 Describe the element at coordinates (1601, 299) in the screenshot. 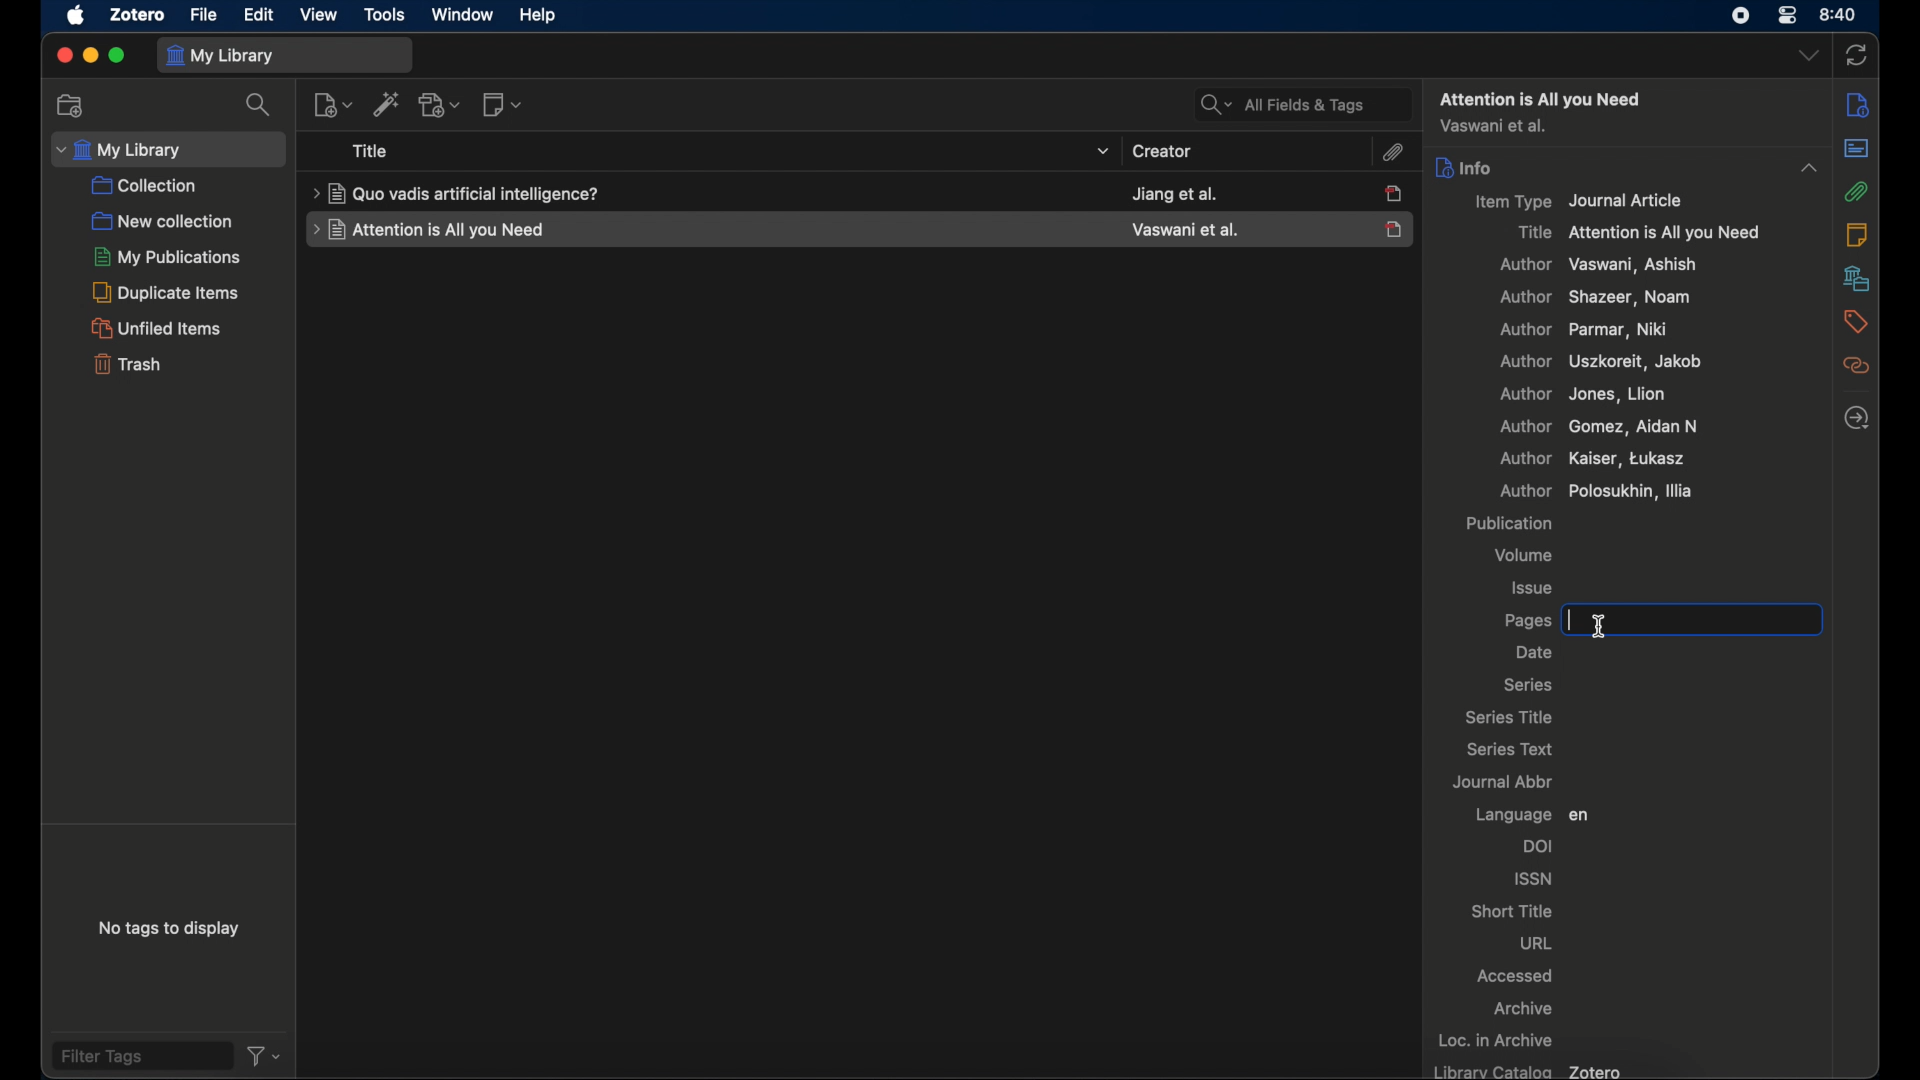

I see `author shaker, noam` at that location.